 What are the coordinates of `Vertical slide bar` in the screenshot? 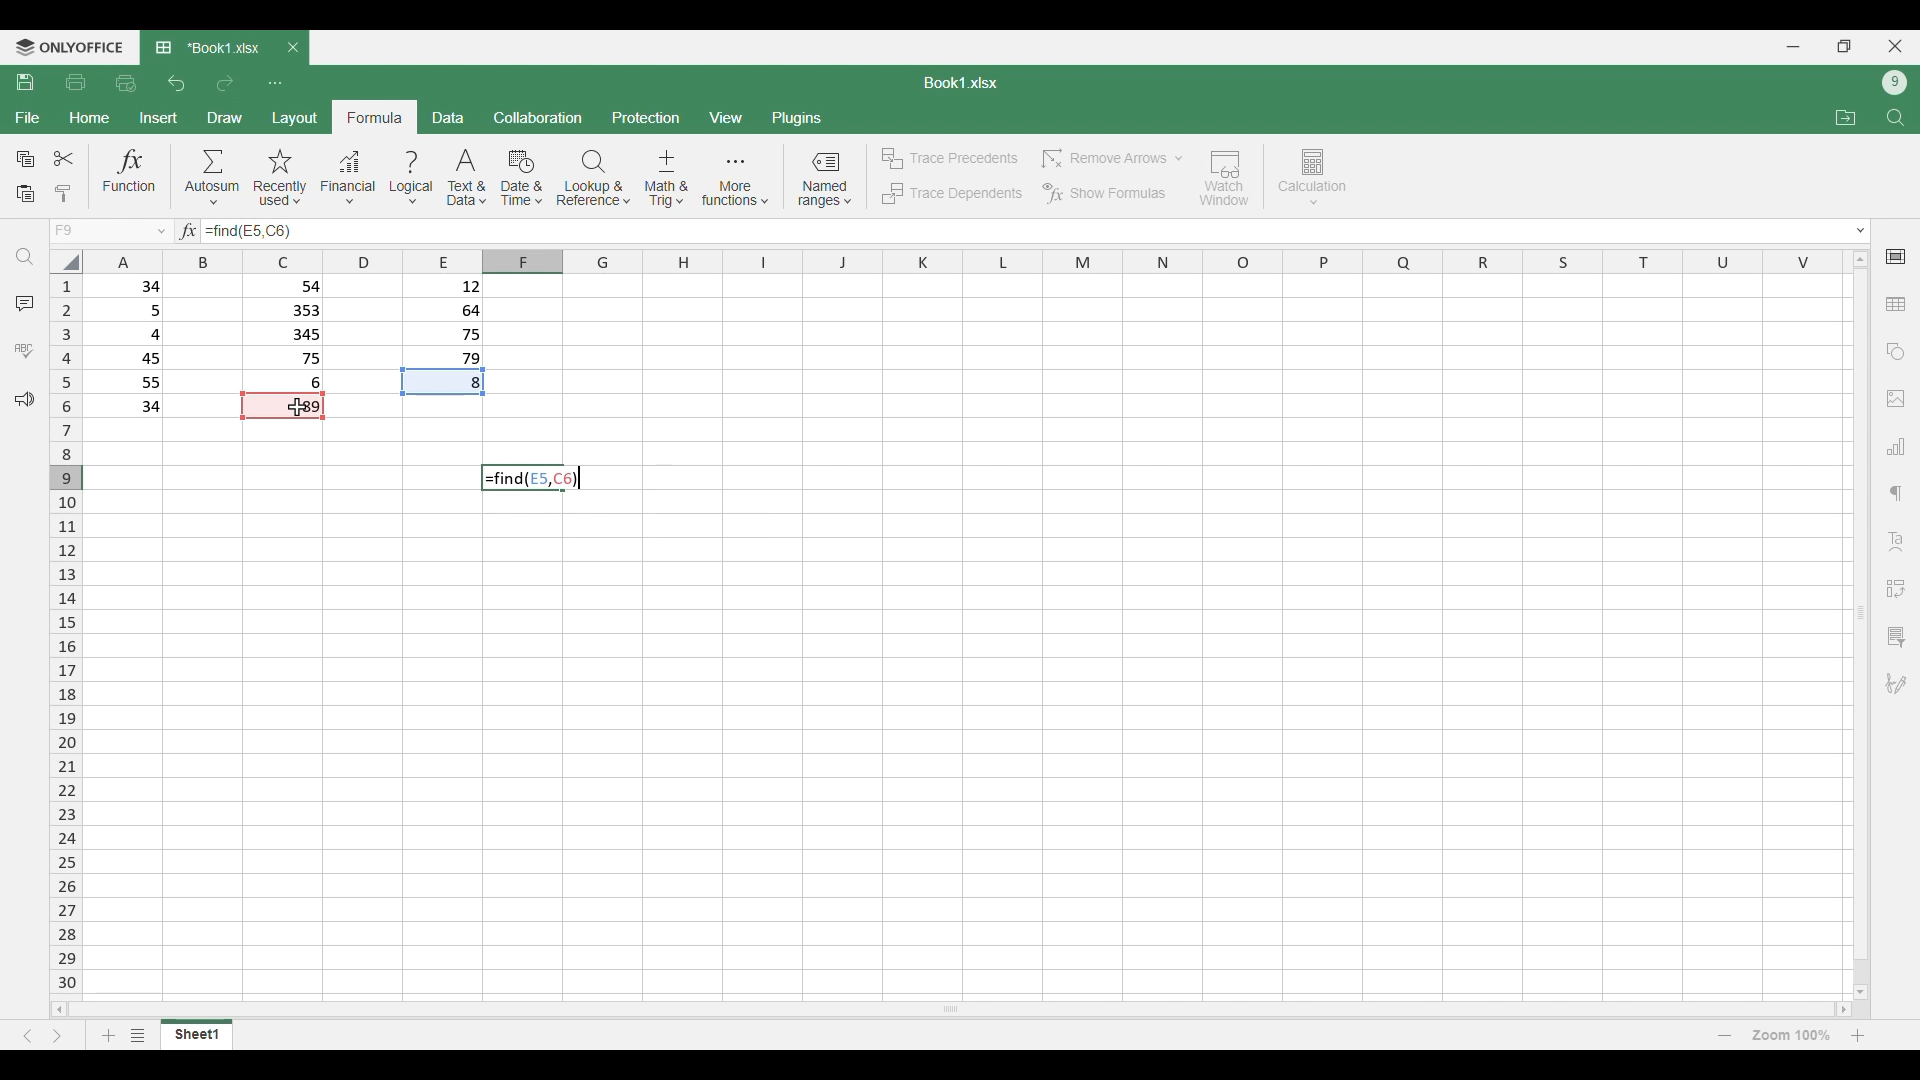 It's located at (1862, 625).